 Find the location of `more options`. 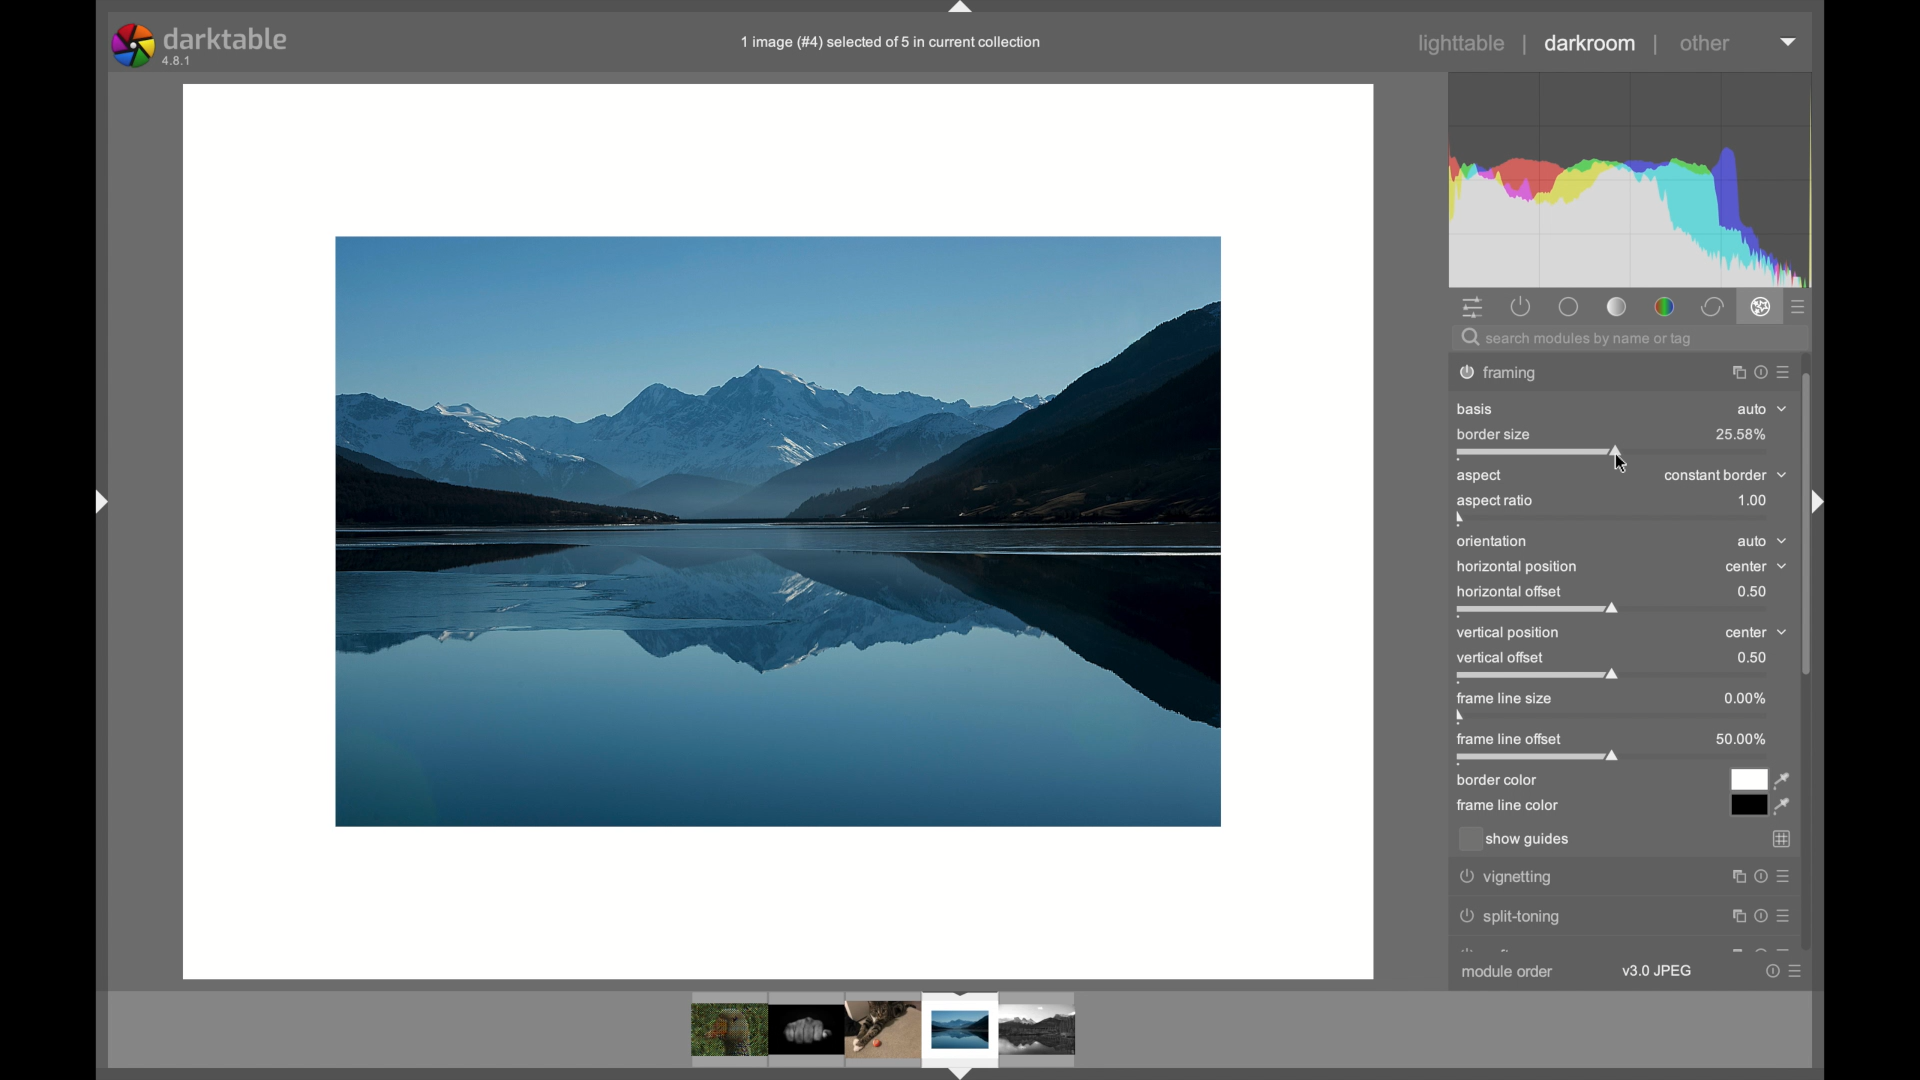

more options is located at coordinates (1784, 973).